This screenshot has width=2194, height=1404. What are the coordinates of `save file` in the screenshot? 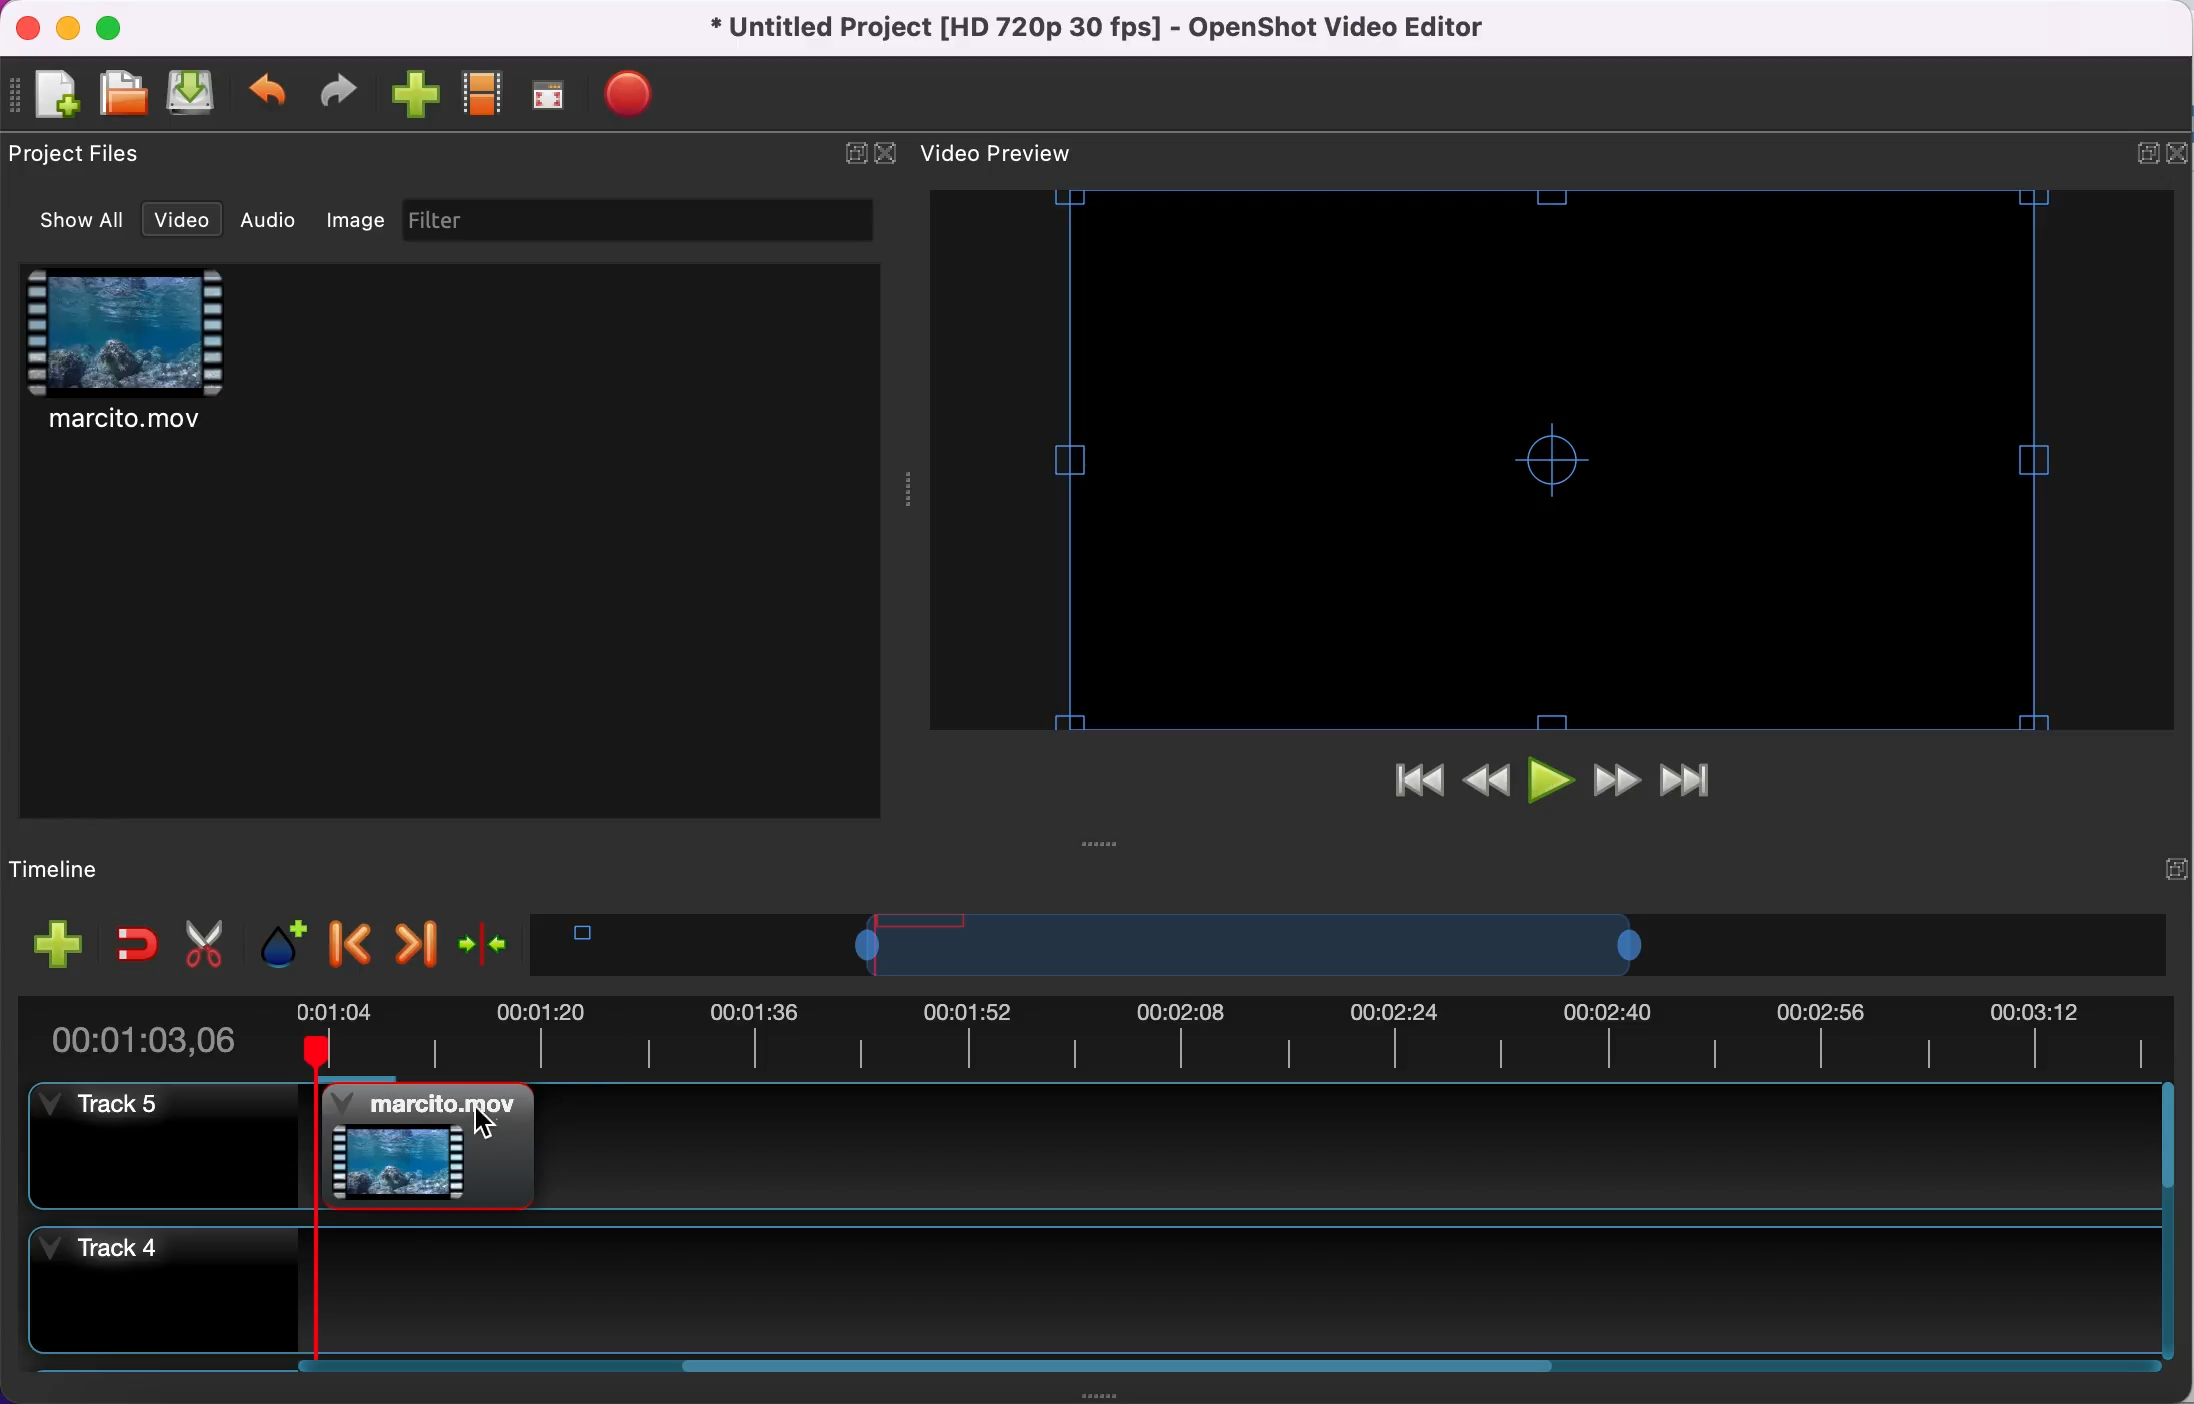 It's located at (190, 93).